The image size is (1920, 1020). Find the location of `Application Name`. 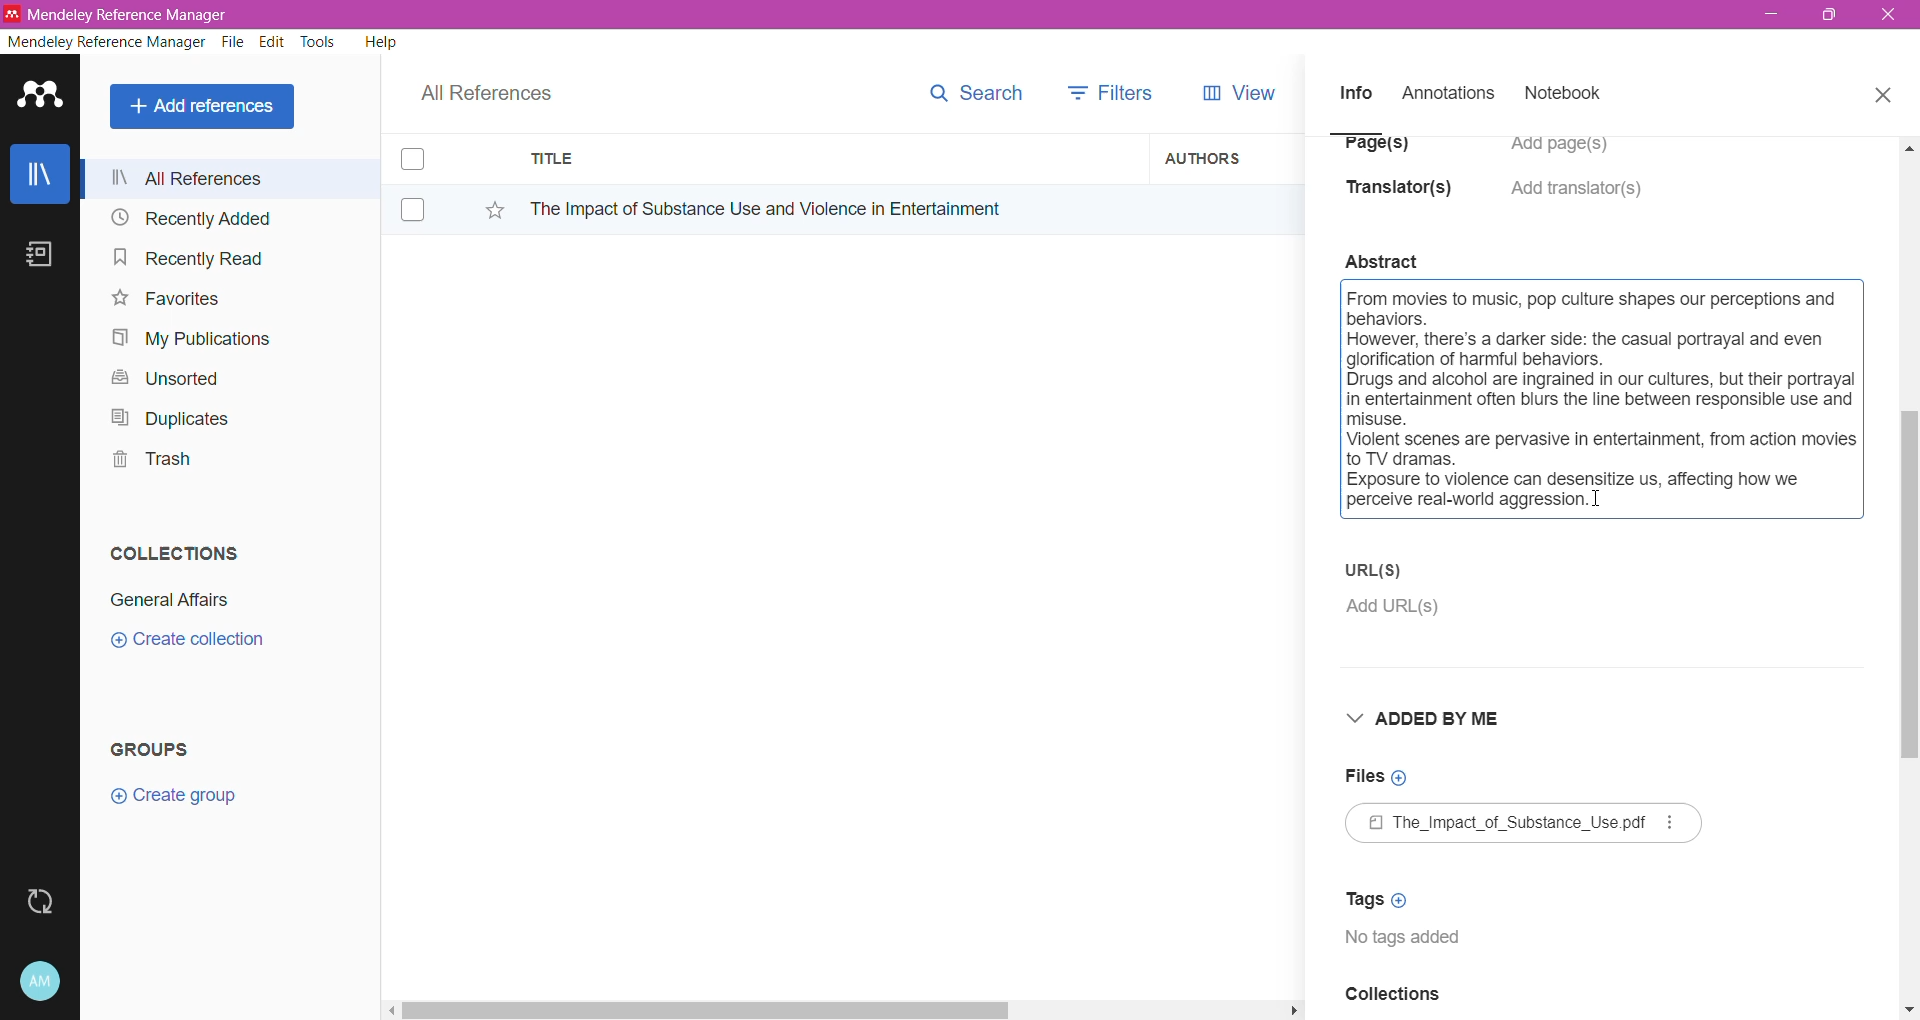

Application Name is located at coordinates (119, 14).